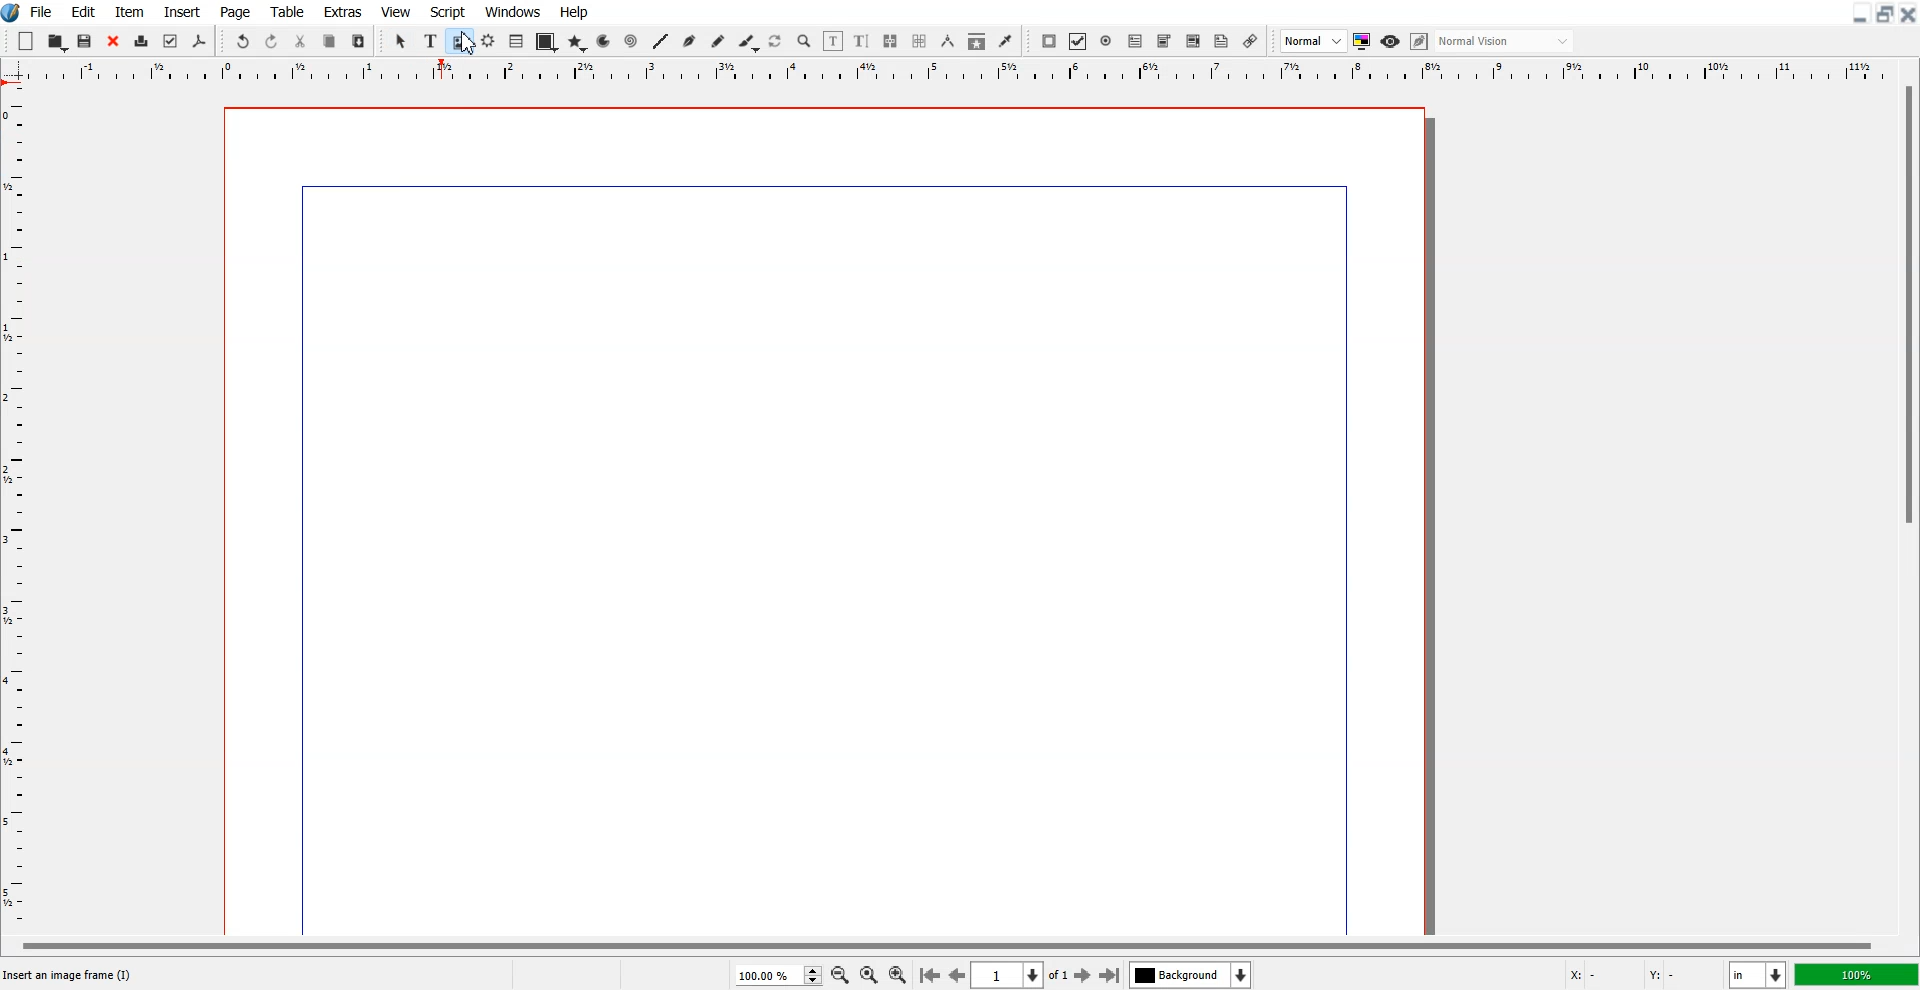  What do you see at coordinates (113, 41) in the screenshot?
I see `Close` at bounding box center [113, 41].